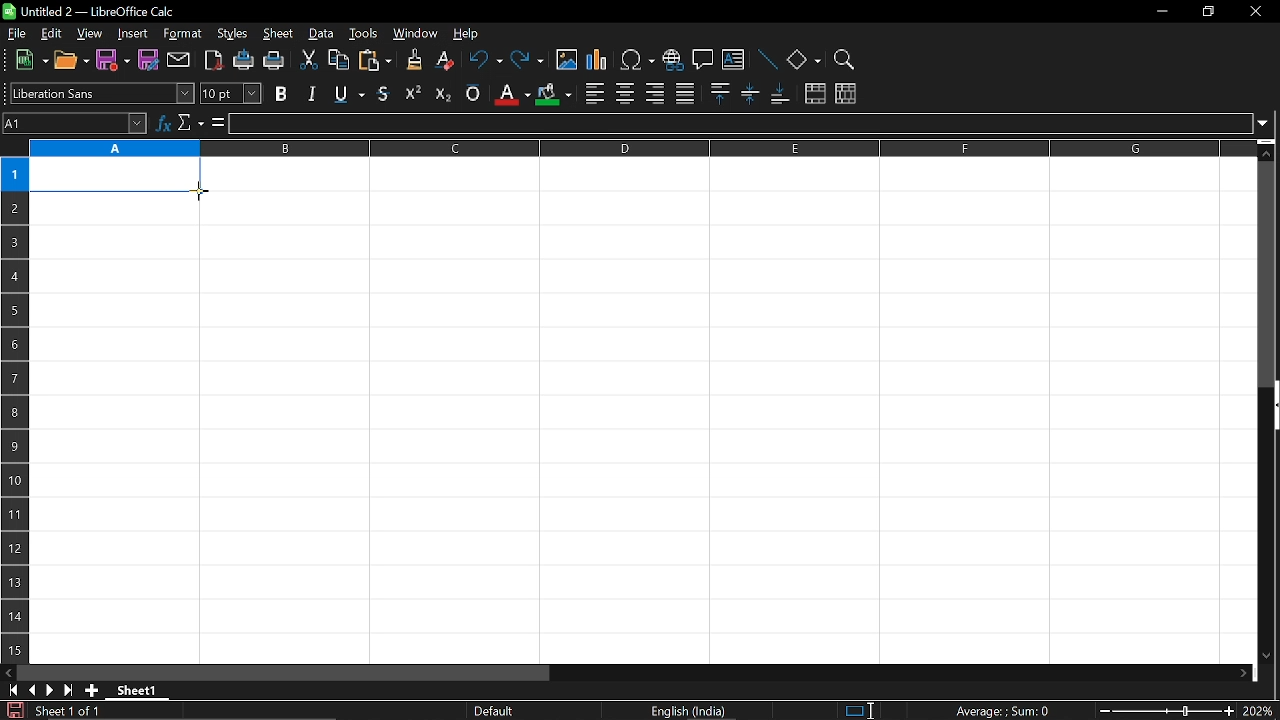  I want to click on Average:;Sum: 0, so click(1002, 710).